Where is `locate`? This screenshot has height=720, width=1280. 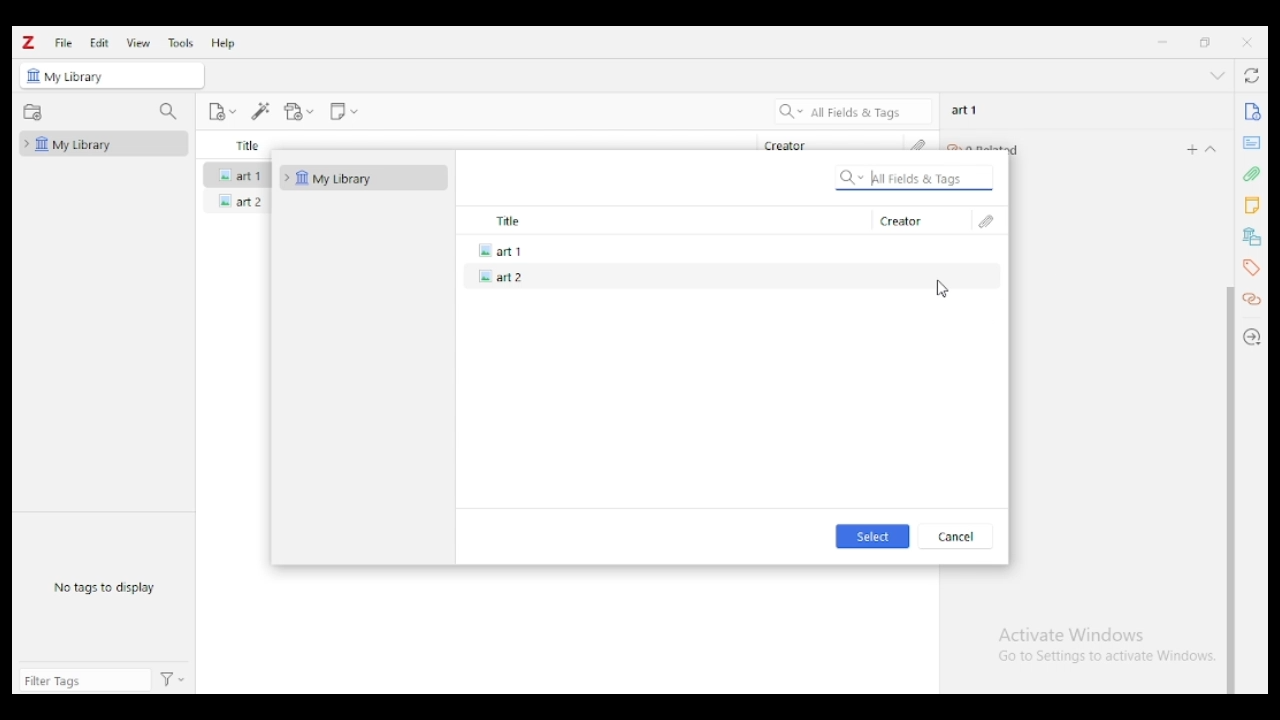 locate is located at coordinates (1254, 337).